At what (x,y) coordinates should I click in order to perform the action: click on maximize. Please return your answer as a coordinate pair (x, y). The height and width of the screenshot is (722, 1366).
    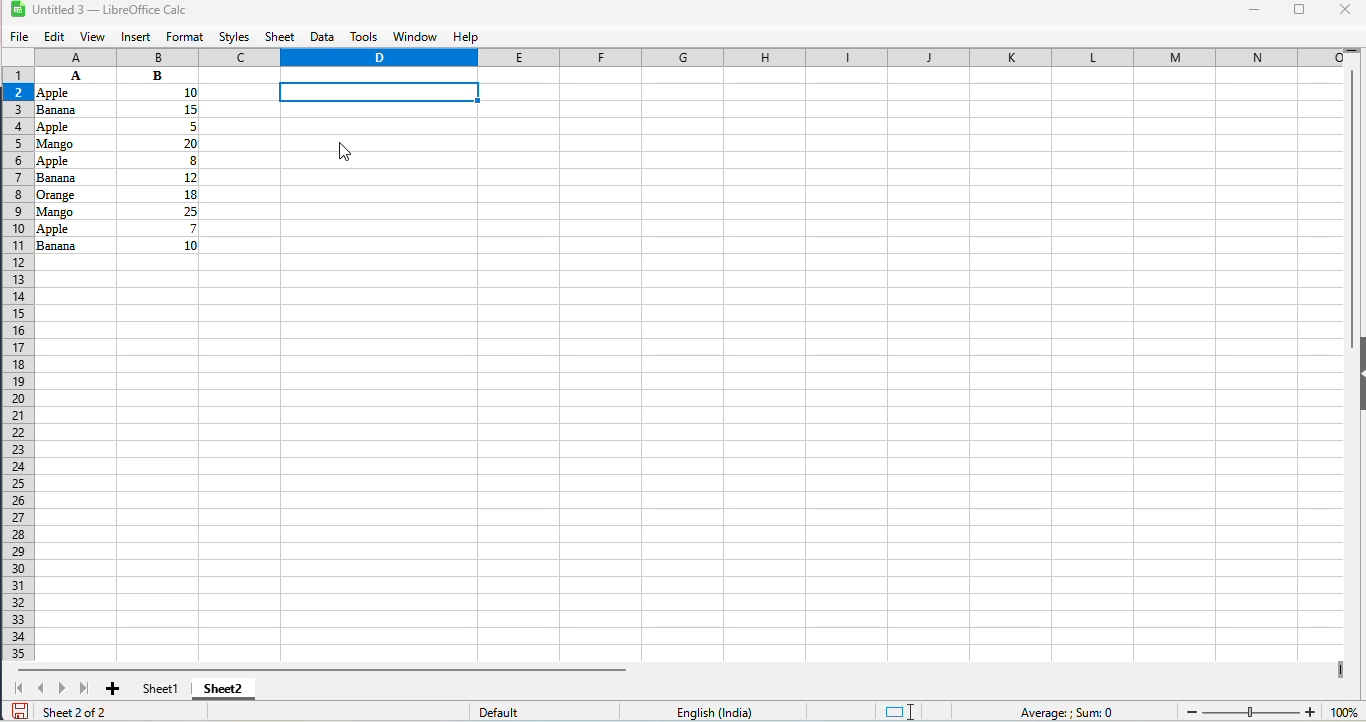
    Looking at the image, I should click on (1301, 8).